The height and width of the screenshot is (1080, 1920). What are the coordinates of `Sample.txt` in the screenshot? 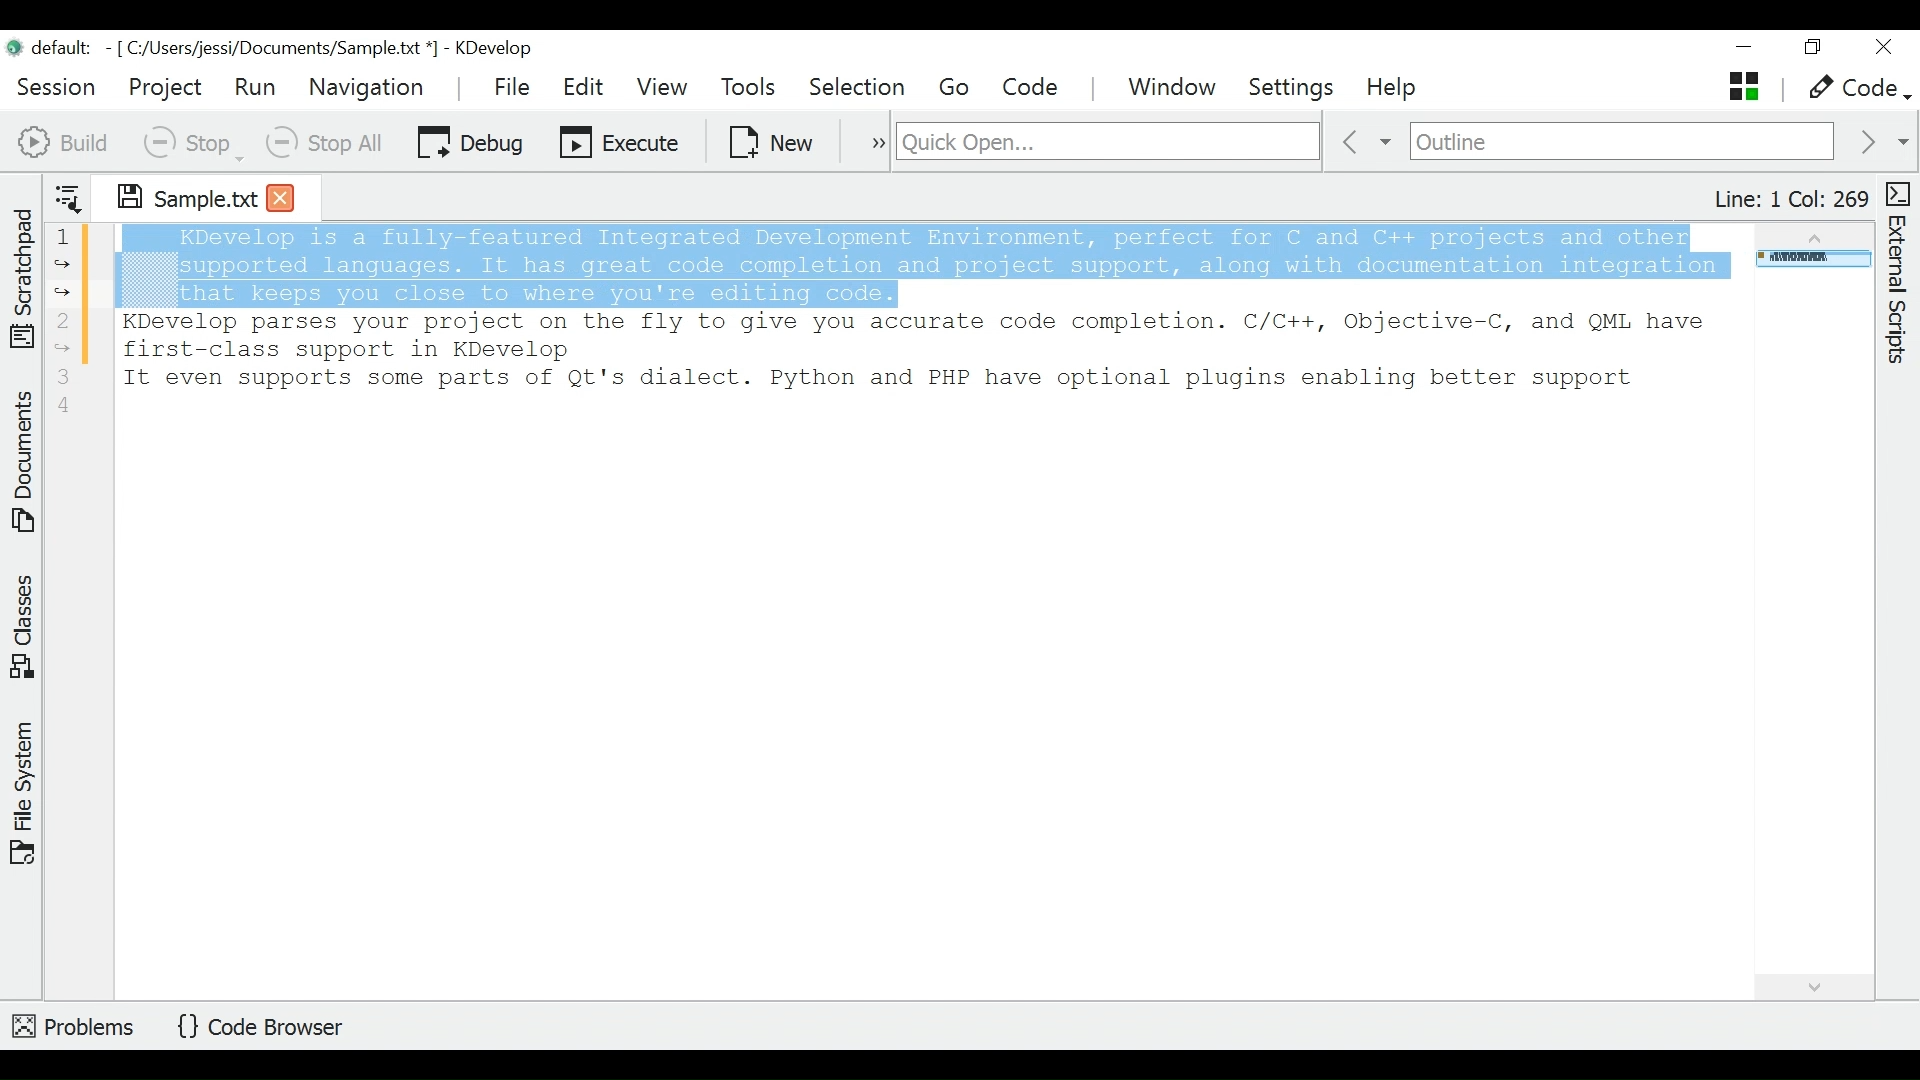 It's located at (173, 194).